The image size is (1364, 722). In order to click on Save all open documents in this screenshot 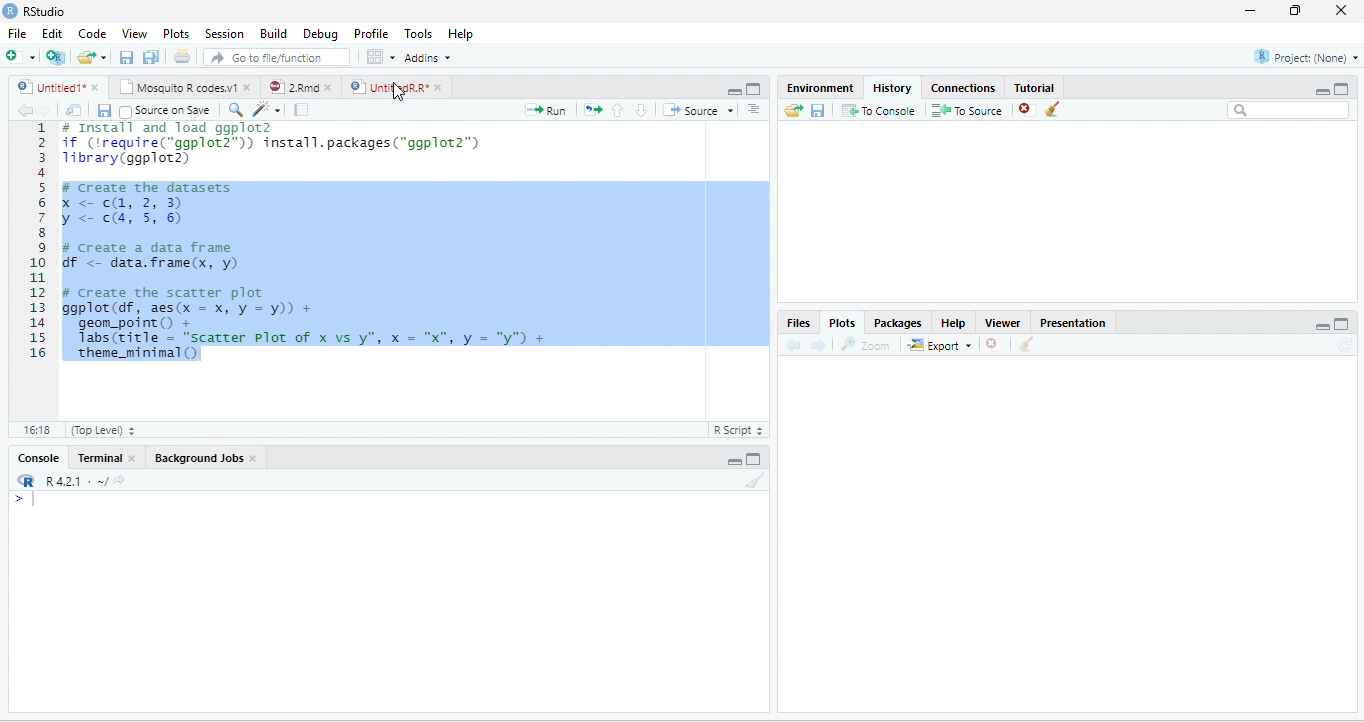, I will do `click(151, 56)`.